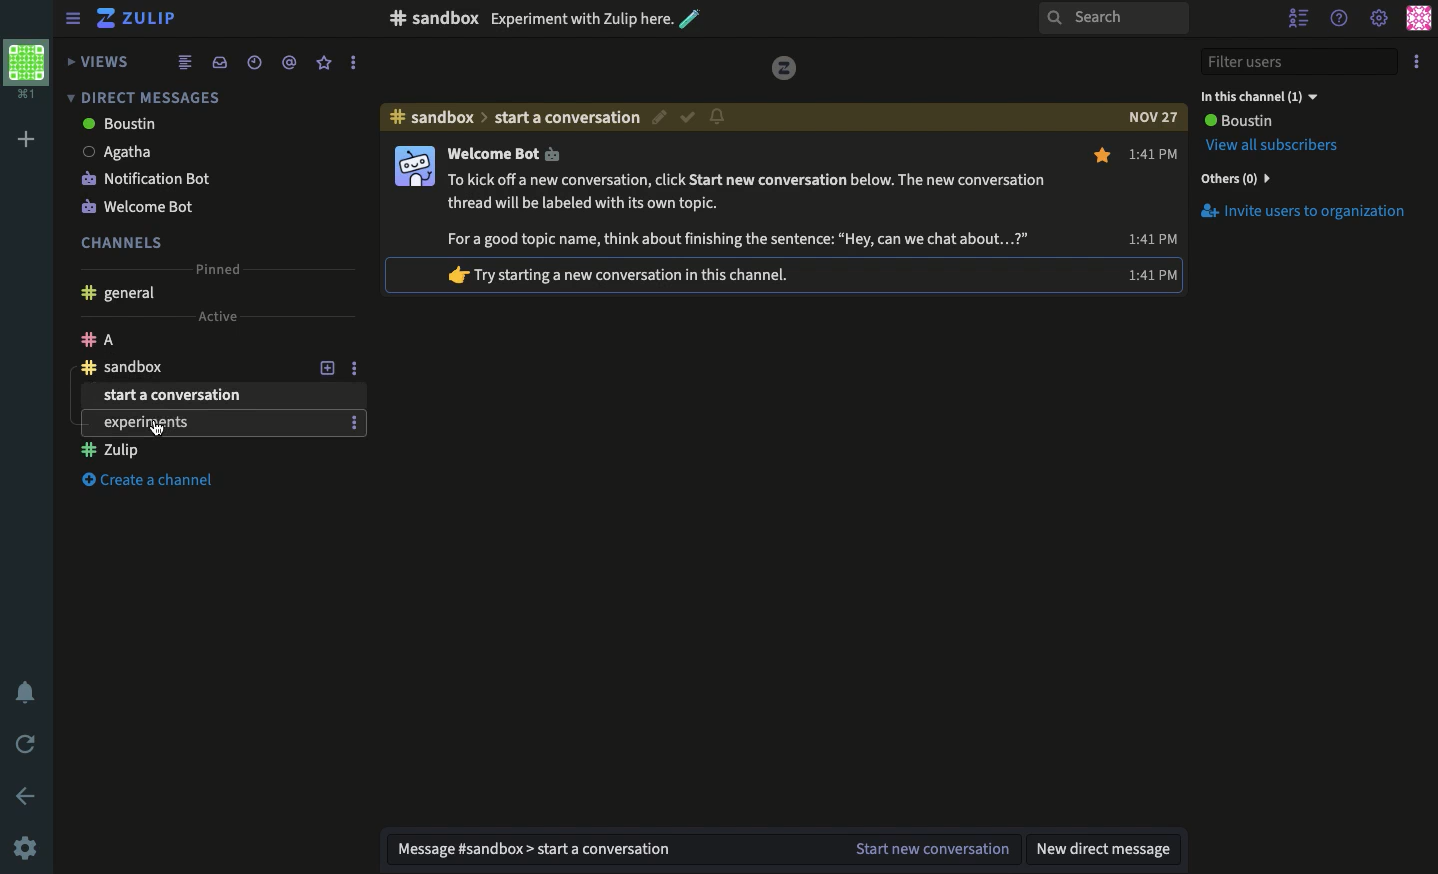  I want to click on Notification, so click(28, 695).